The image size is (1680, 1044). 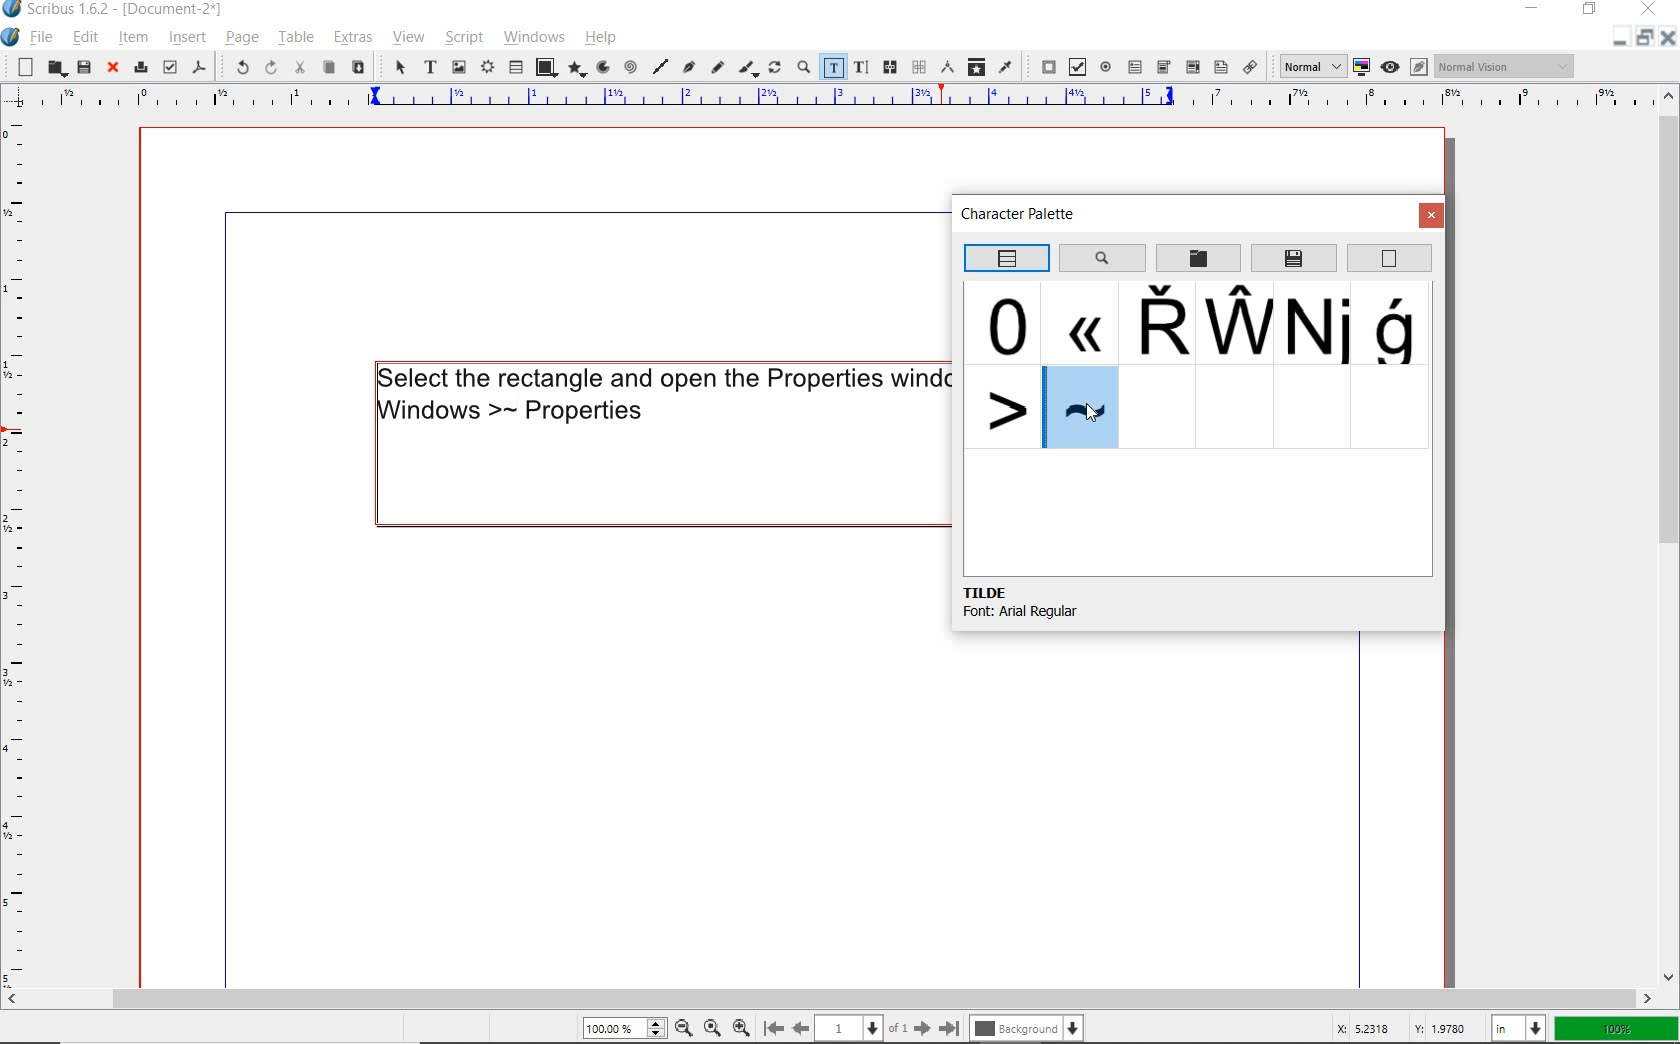 I want to click on open, so click(x=54, y=67).